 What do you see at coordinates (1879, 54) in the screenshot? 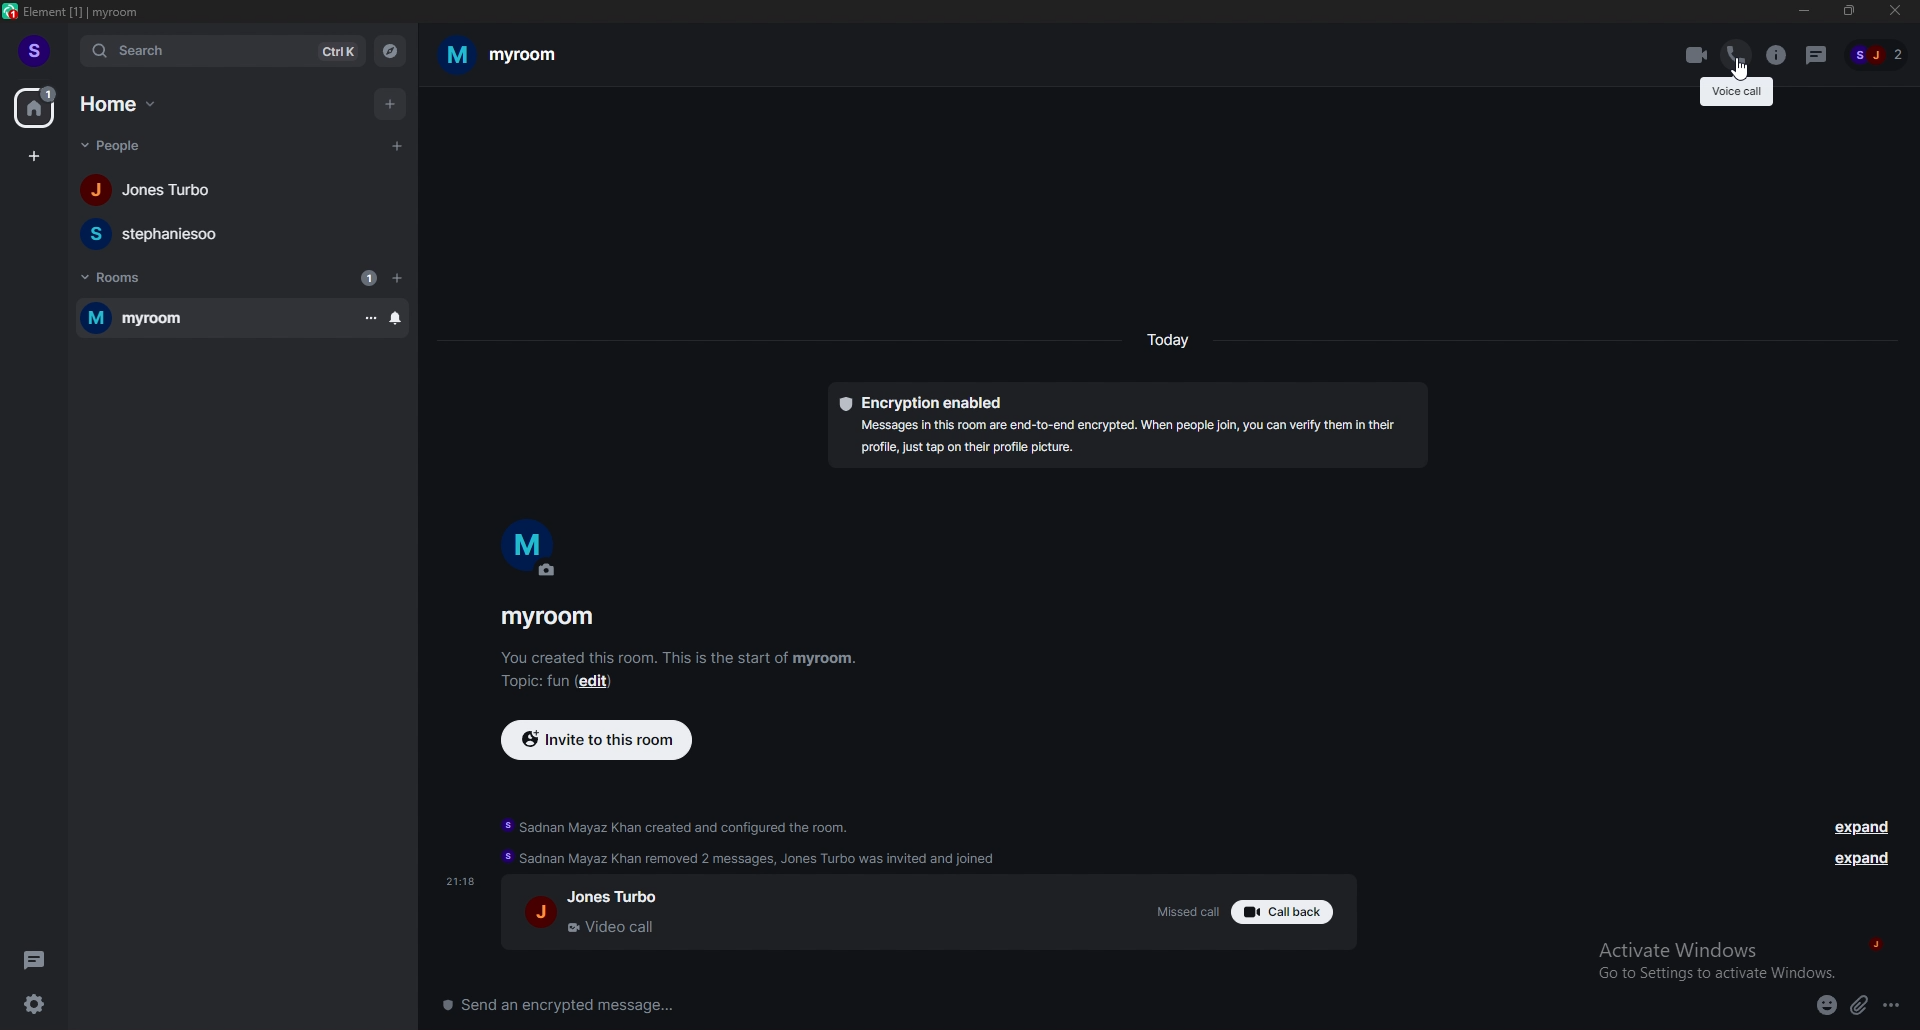
I see `people` at bounding box center [1879, 54].